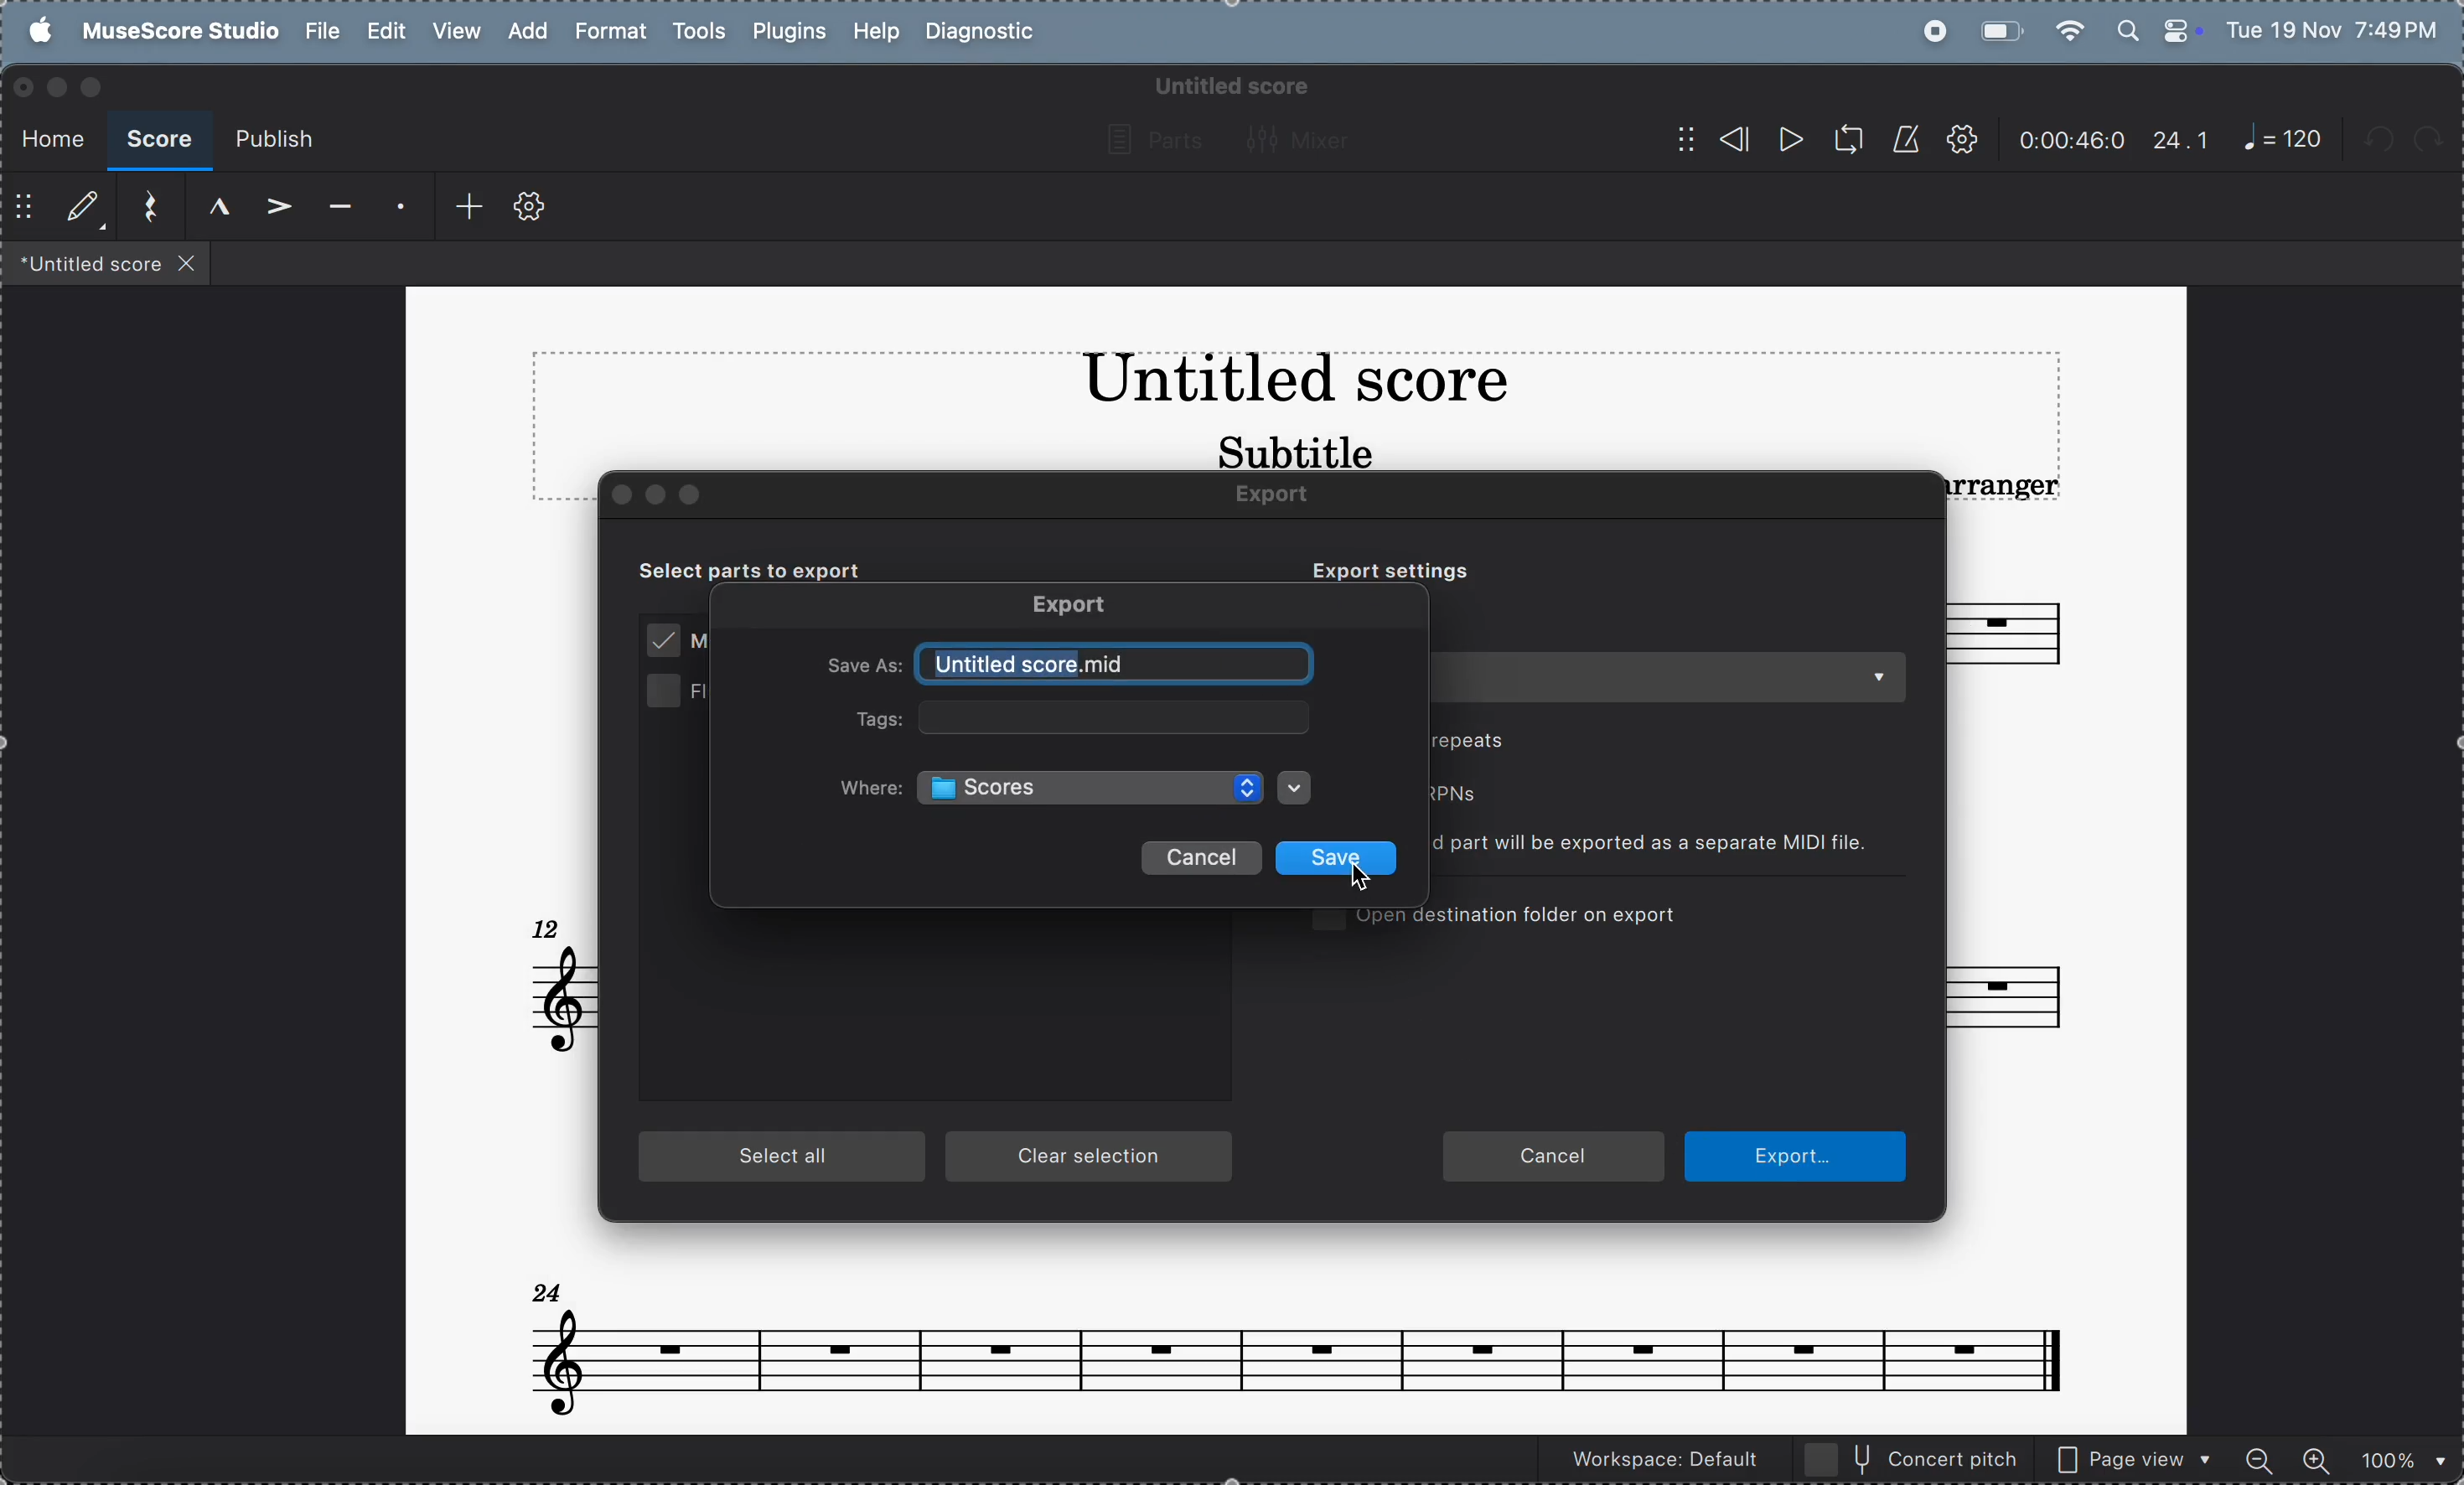 The height and width of the screenshot is (1485, 2464). I want to click on undo, so click(2383, 143).